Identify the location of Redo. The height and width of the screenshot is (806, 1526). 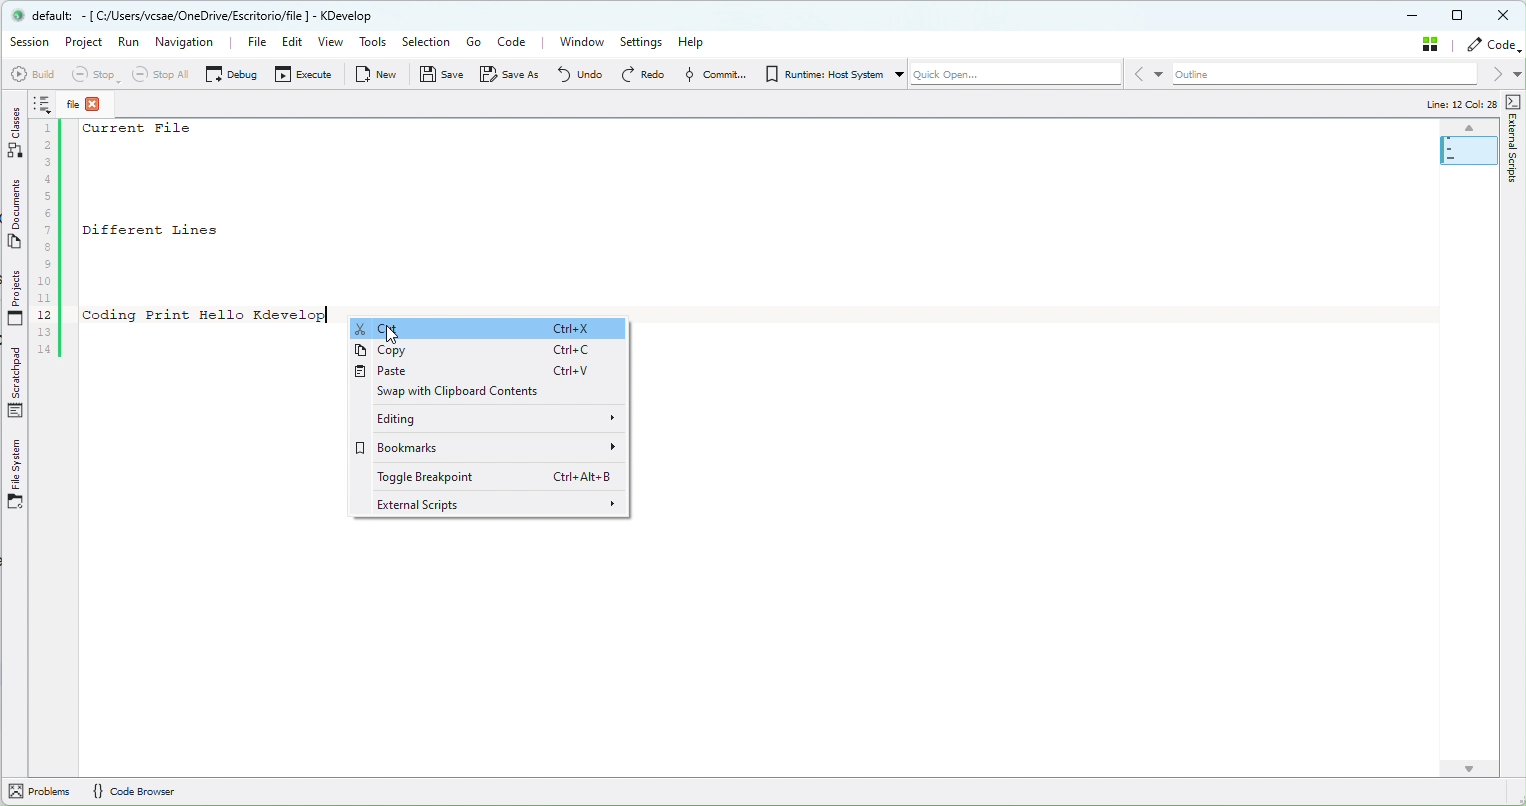
(636, 74).